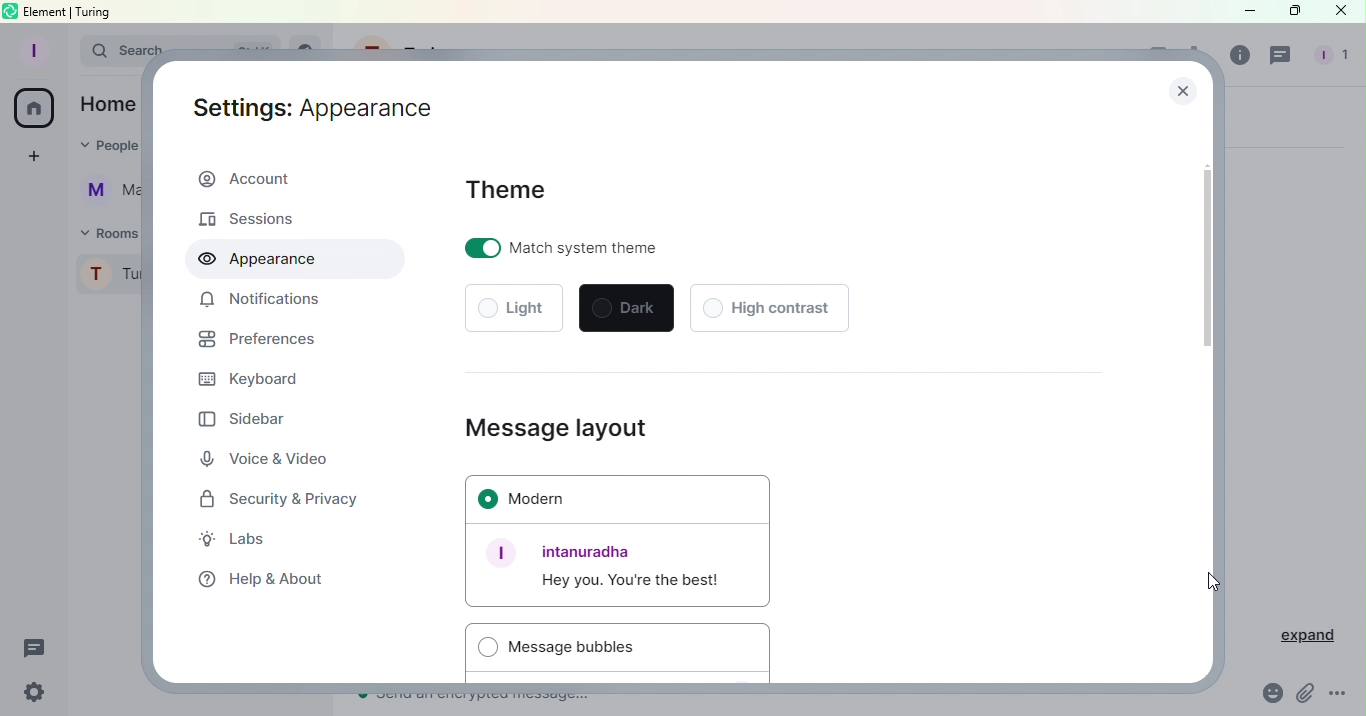 Image resolution: width=1366 pixels, height=716 pixels. I want to click on Expand, so click(1308, 637).